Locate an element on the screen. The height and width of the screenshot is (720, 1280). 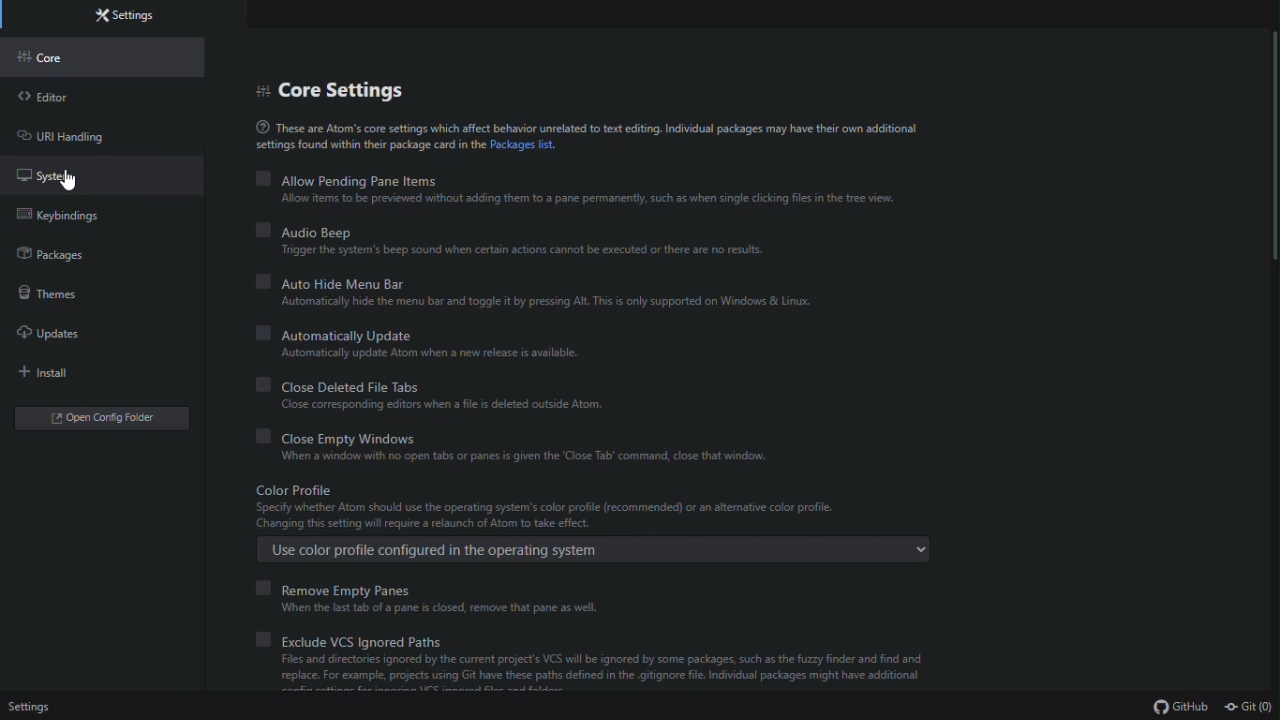
Settings is located at coordinates (135, 15).